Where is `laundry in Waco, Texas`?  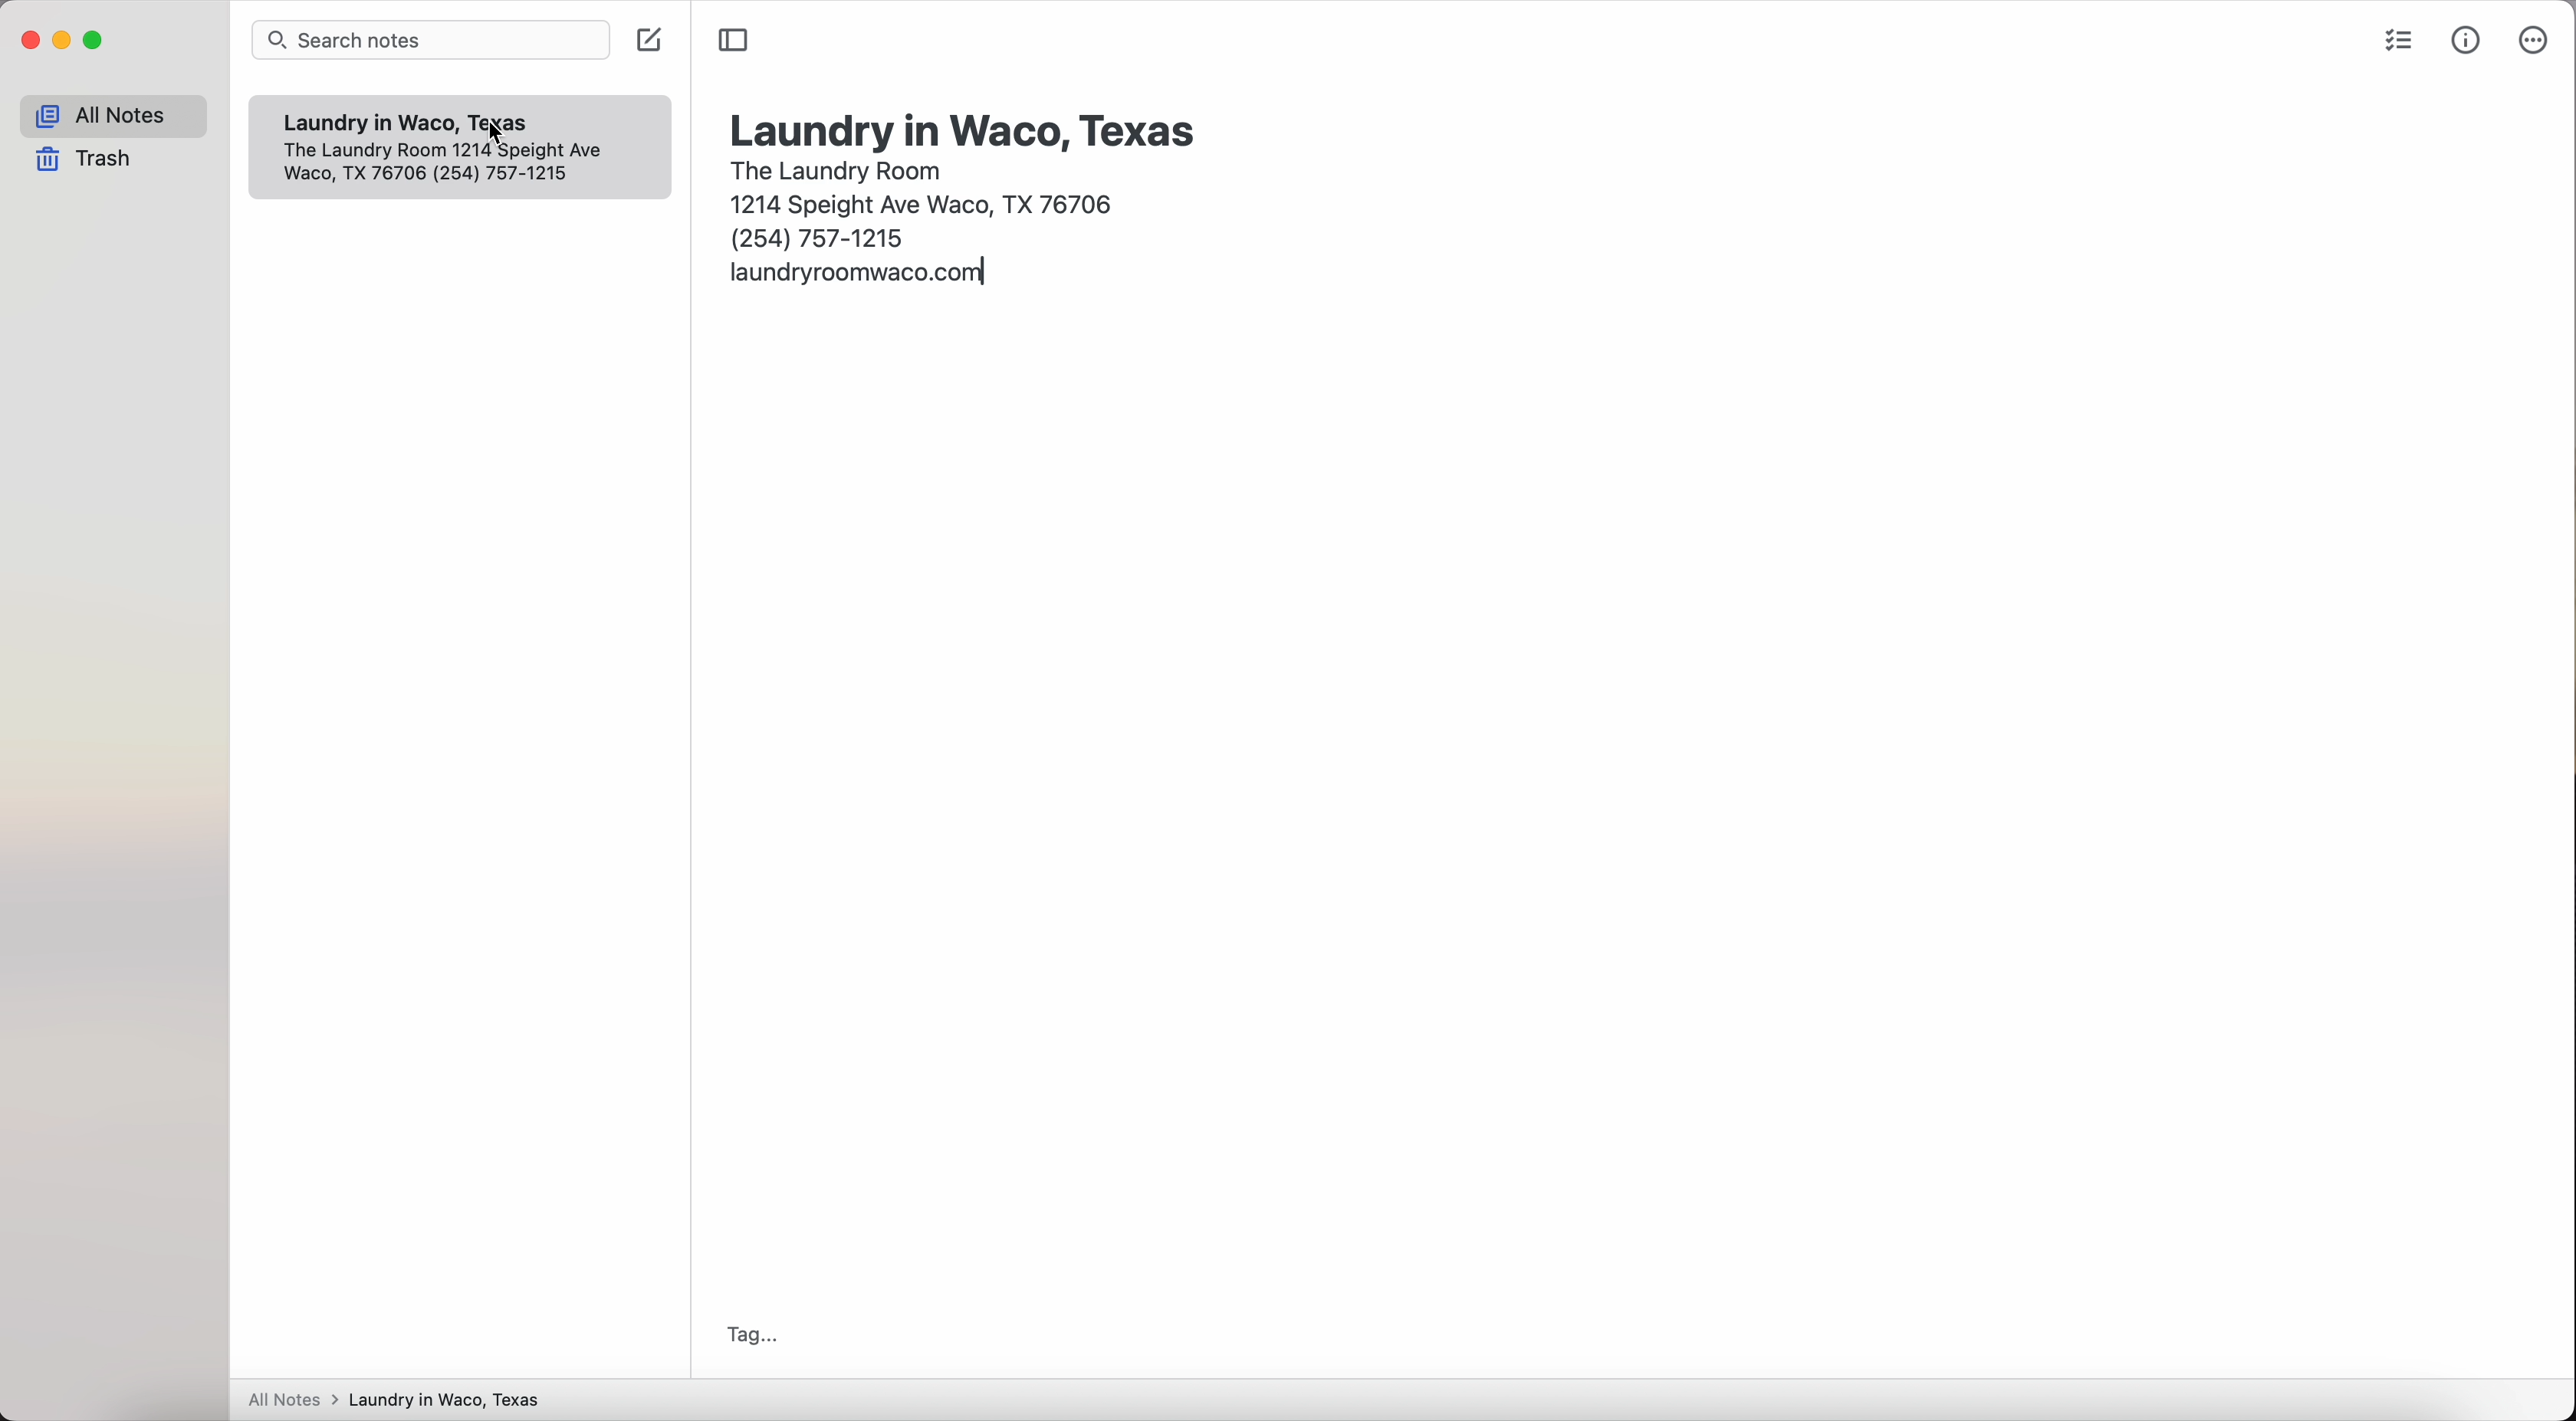
laundry in Waco, Texas is located at coordinates (966, 129).